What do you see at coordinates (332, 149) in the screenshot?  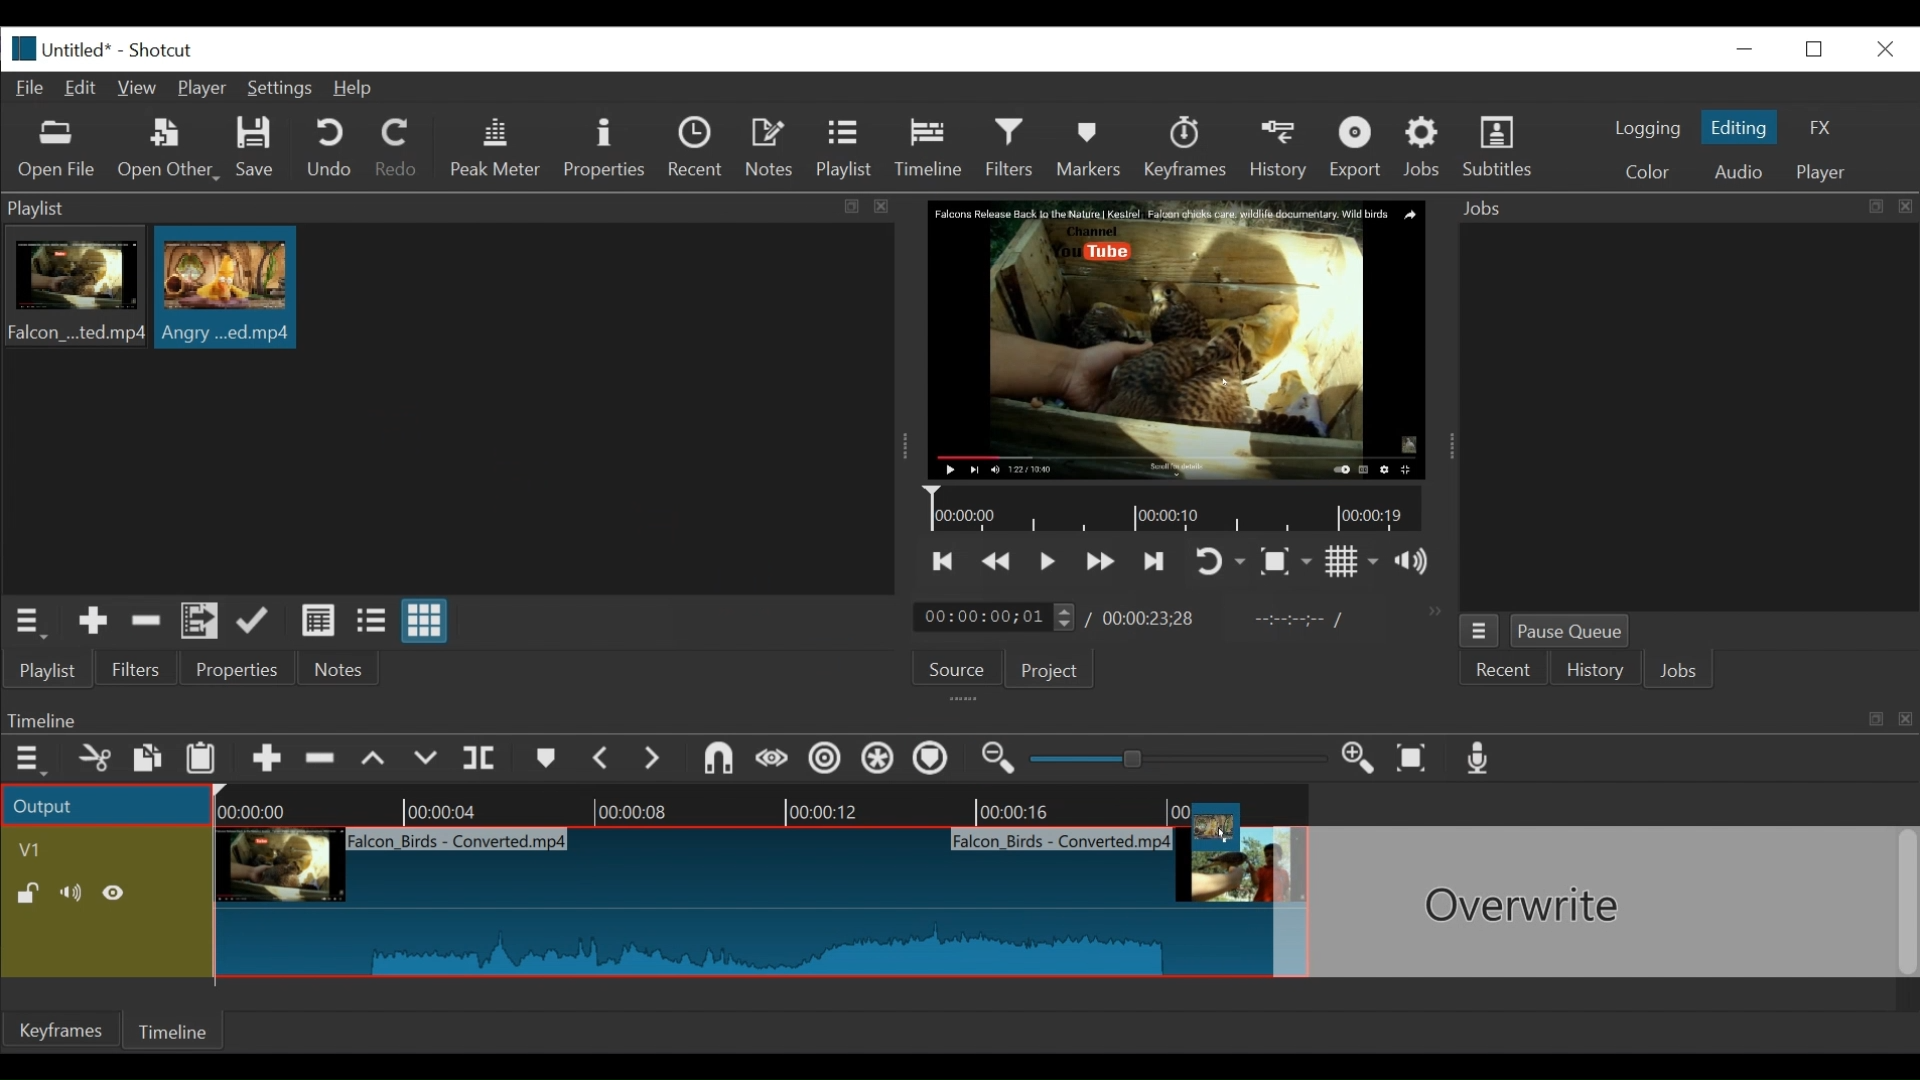 I see `Undo` at bounding box center [332, 149].